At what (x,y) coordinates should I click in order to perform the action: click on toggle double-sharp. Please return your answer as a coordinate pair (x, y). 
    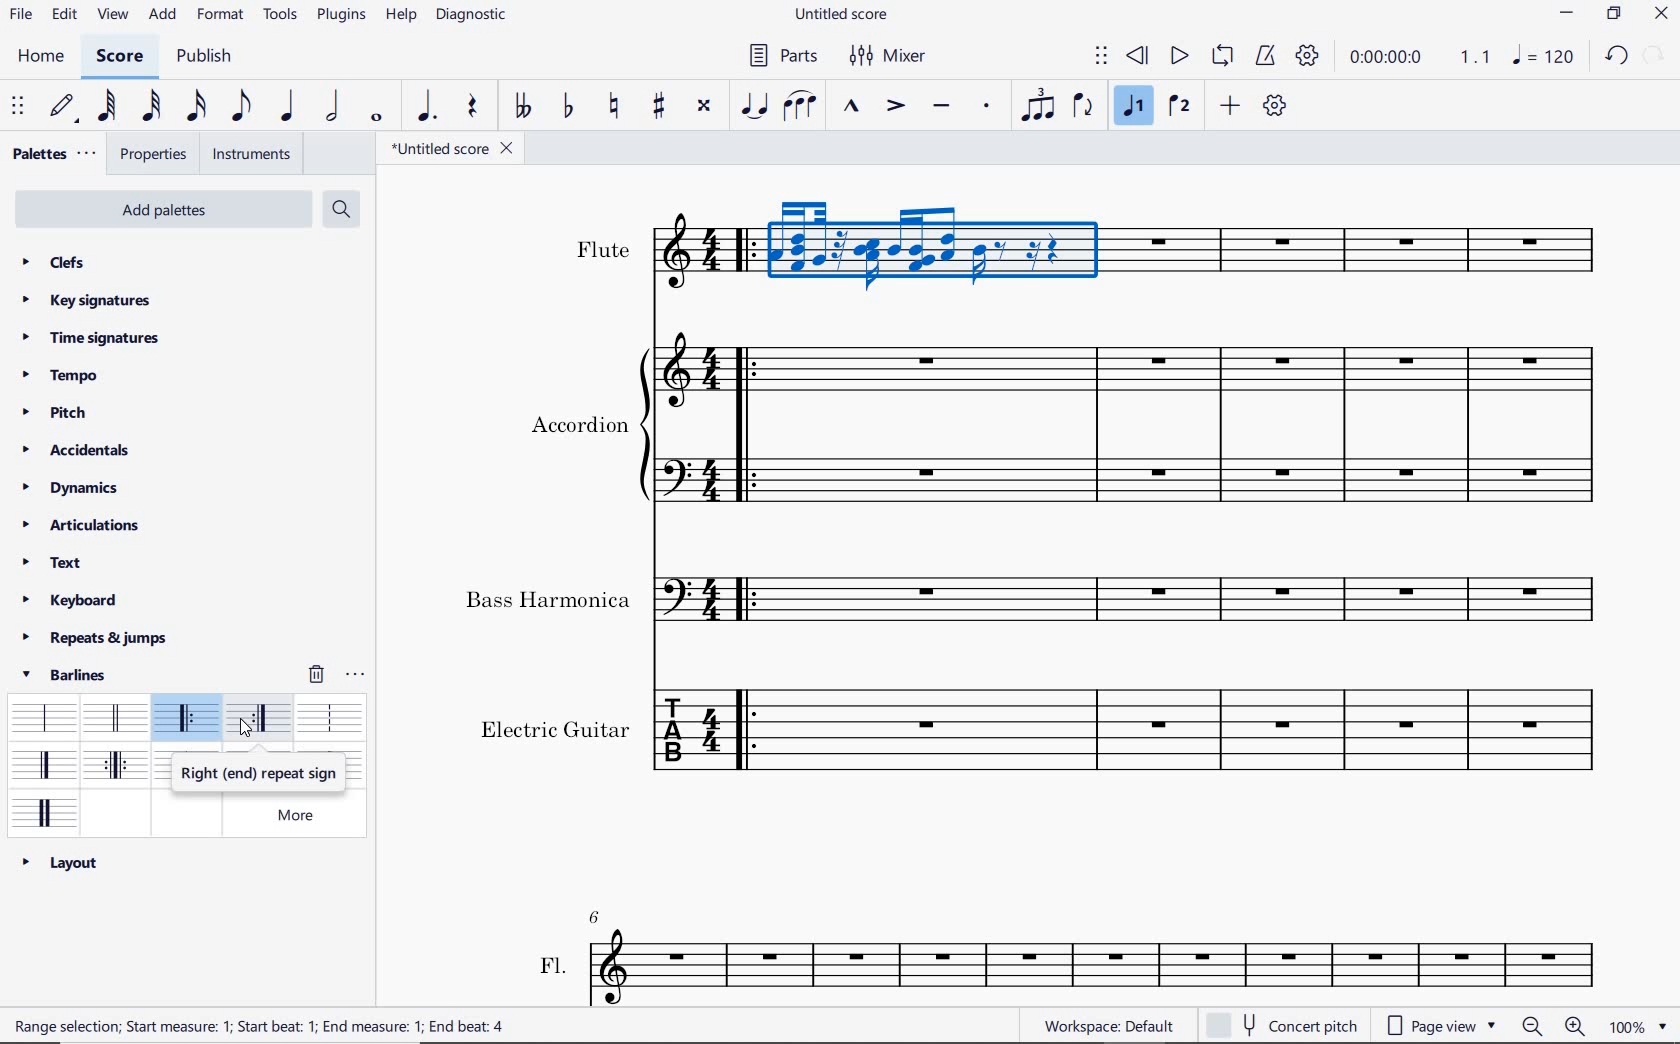
    Looking at the image, I should click on (704, 106).